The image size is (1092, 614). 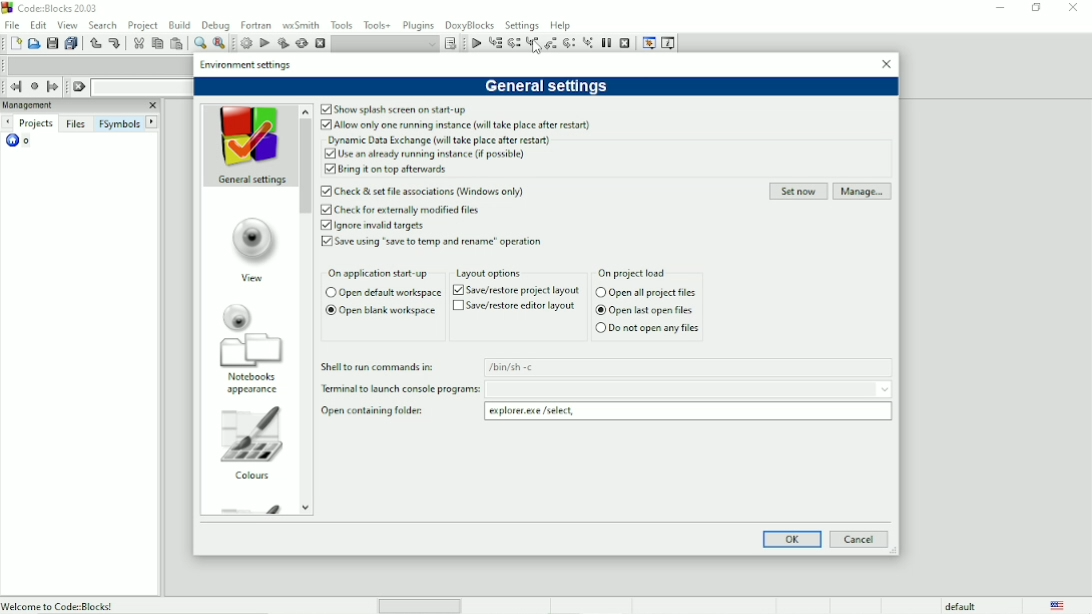 What do you see at coordinates (248, 146) in the screenshot?
I see `General settings` at bounding box center [248, 146].